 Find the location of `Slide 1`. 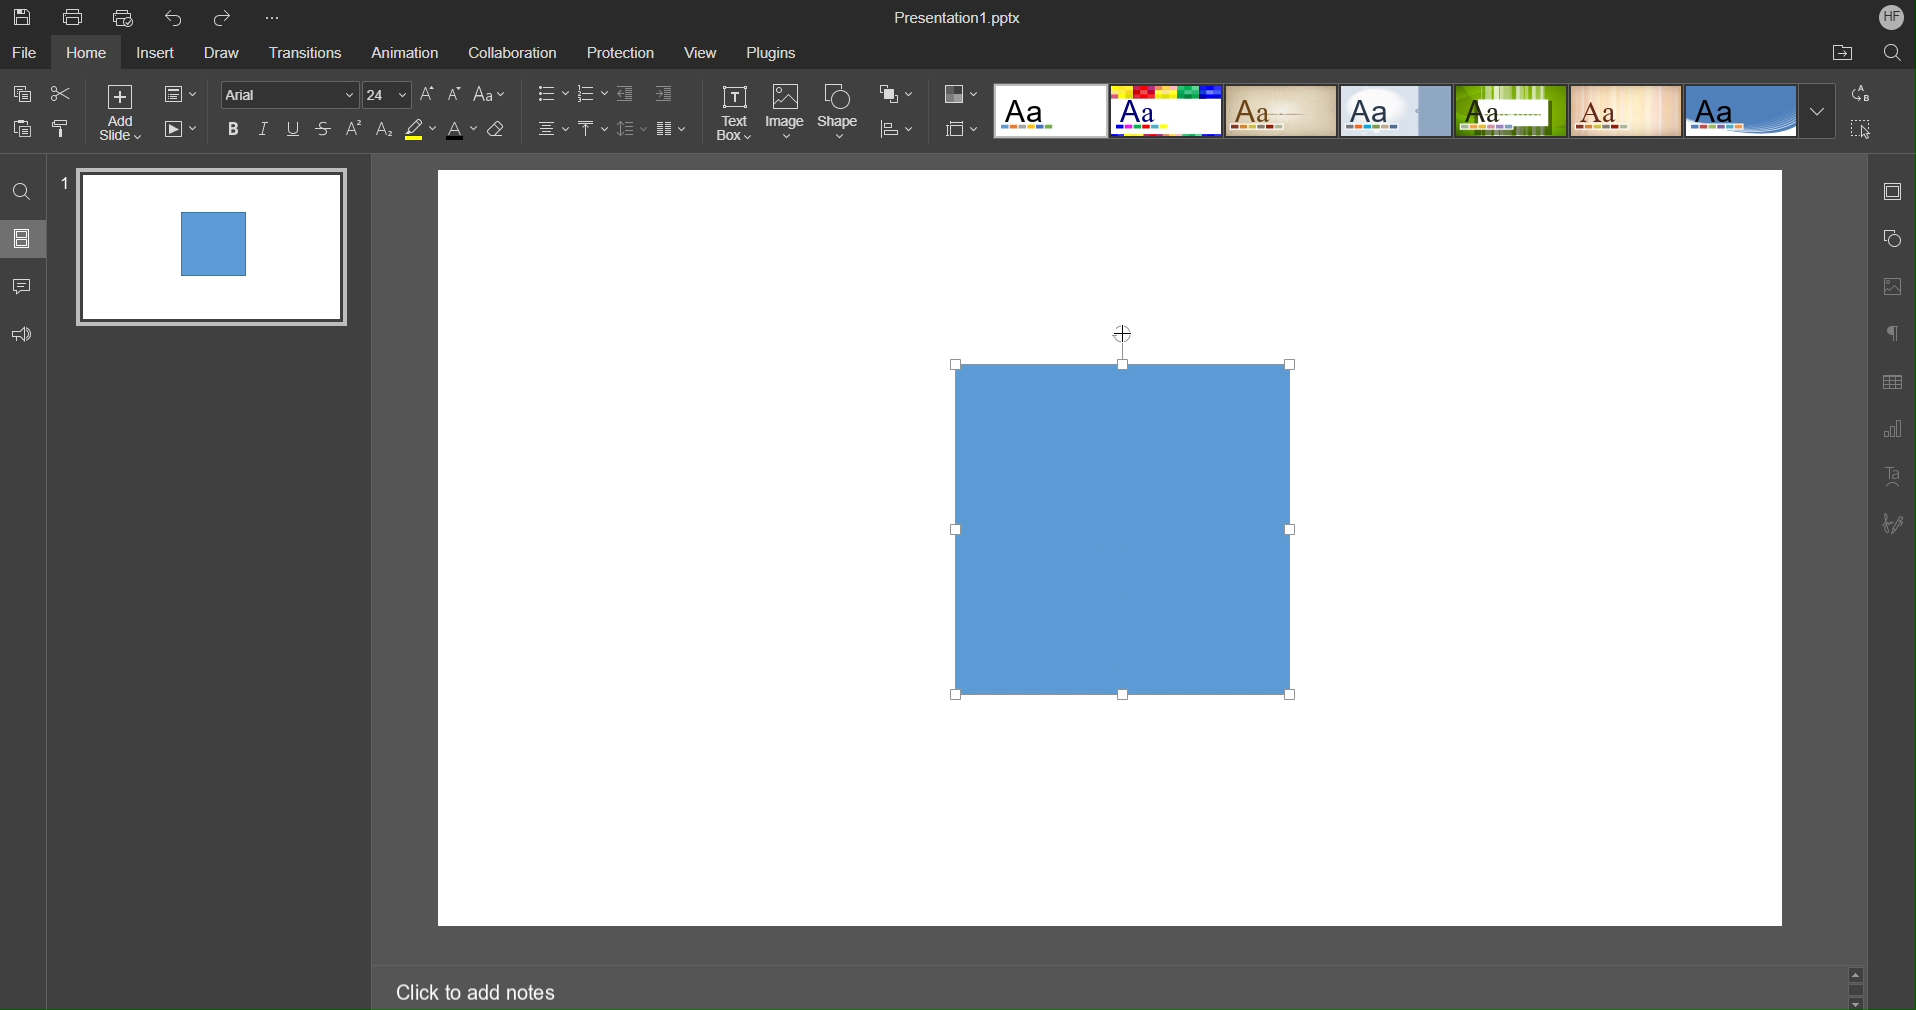

Slide 1 is located at coordinates (208, 248).